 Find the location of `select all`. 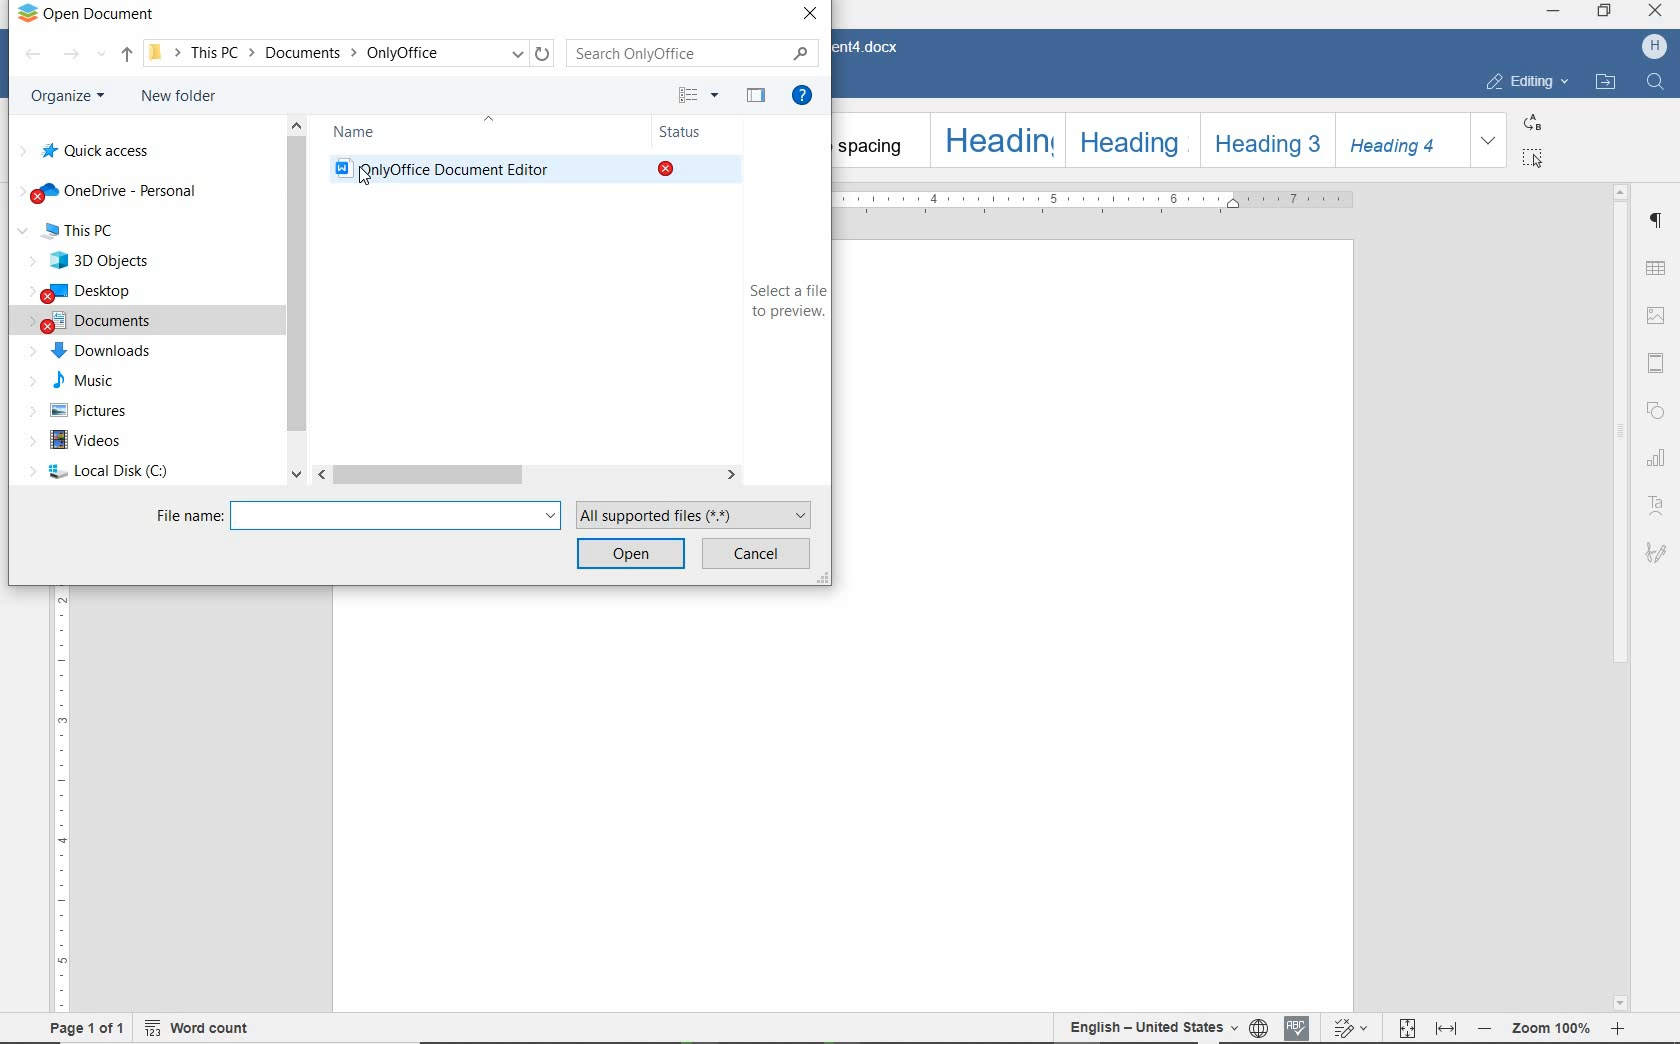

select all is located at coordinates (1533, 158).